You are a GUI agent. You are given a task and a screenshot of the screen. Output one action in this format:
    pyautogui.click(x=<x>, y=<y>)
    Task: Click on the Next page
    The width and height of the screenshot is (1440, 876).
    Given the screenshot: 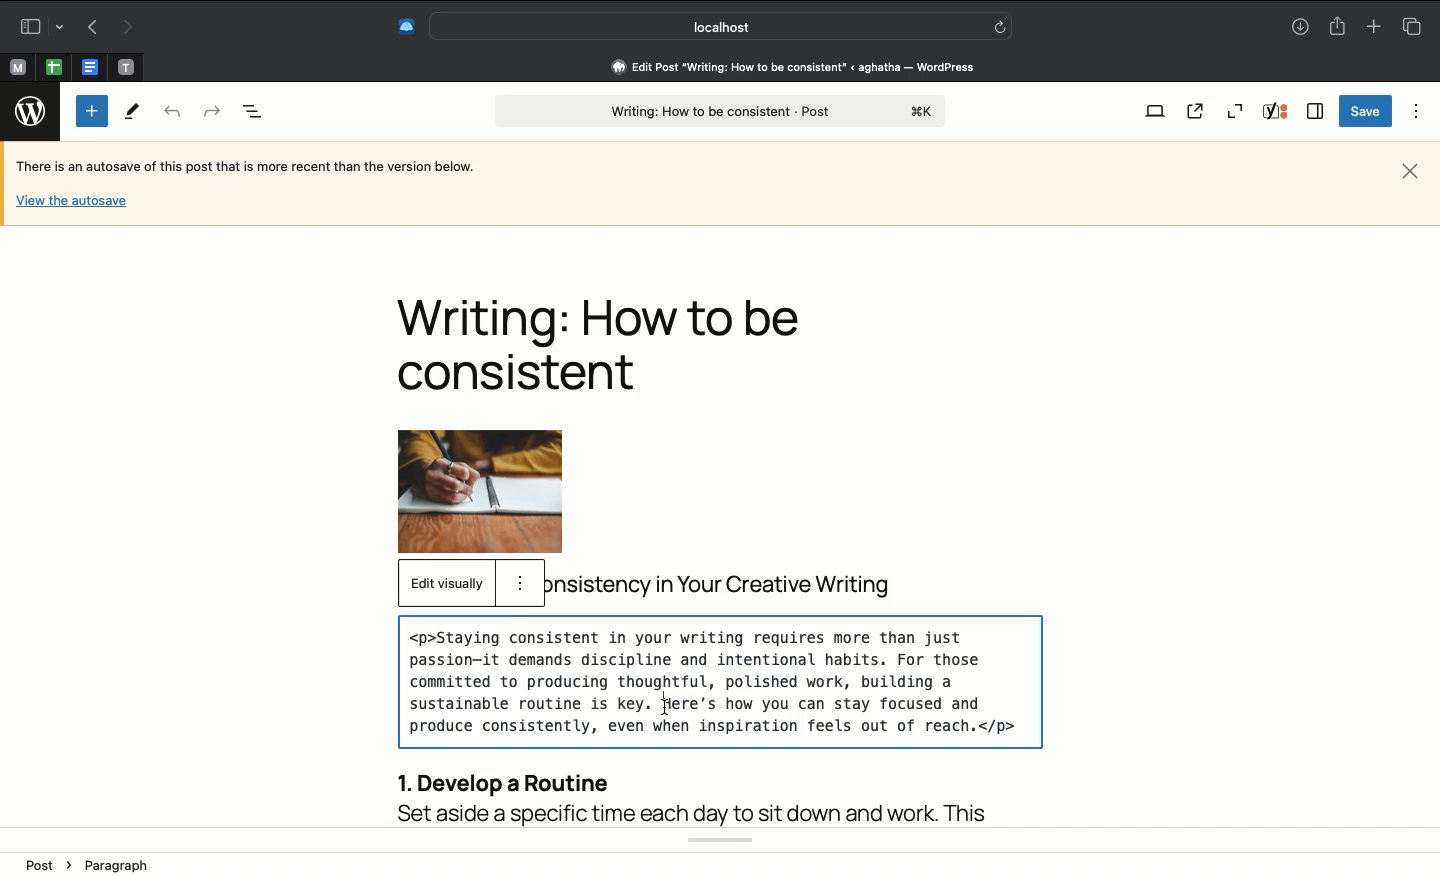 What is the action you would take?
    pyautogui.click(x=130, y=26)
    